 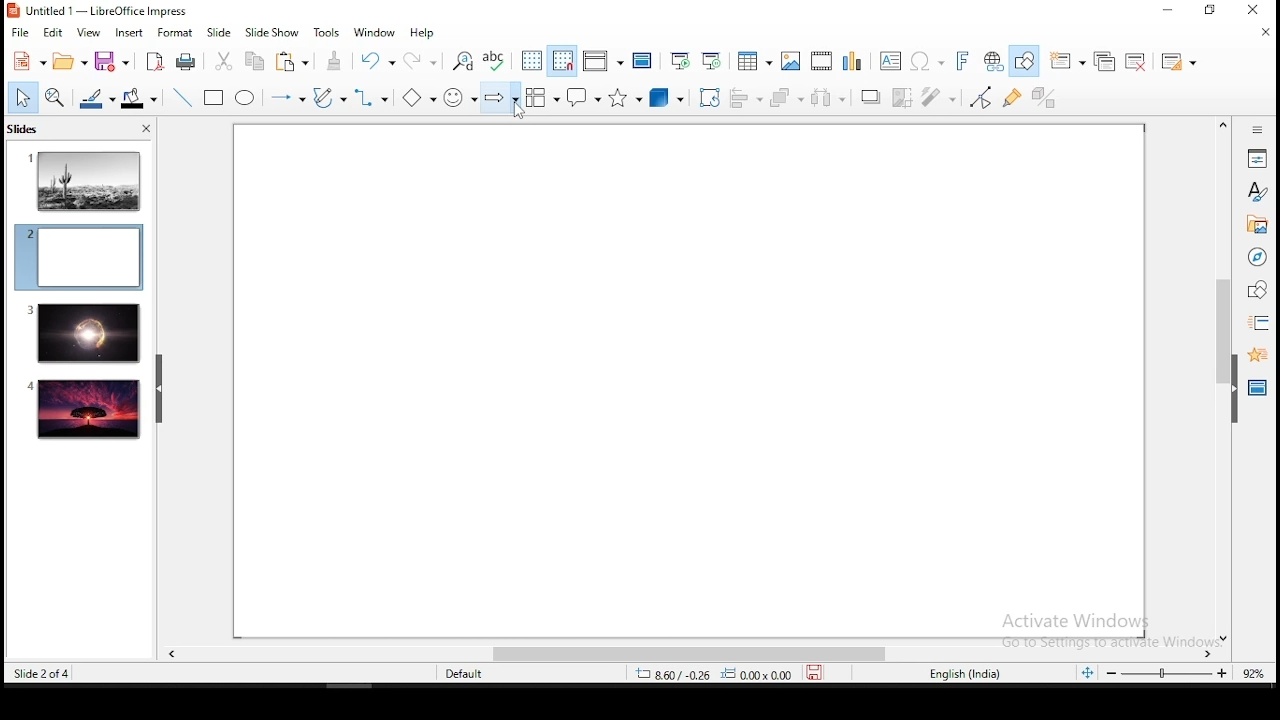 What do you see at coordinates (1206, 12) in the screenshot?
I see `restore` at bounding box center [1206, 12].